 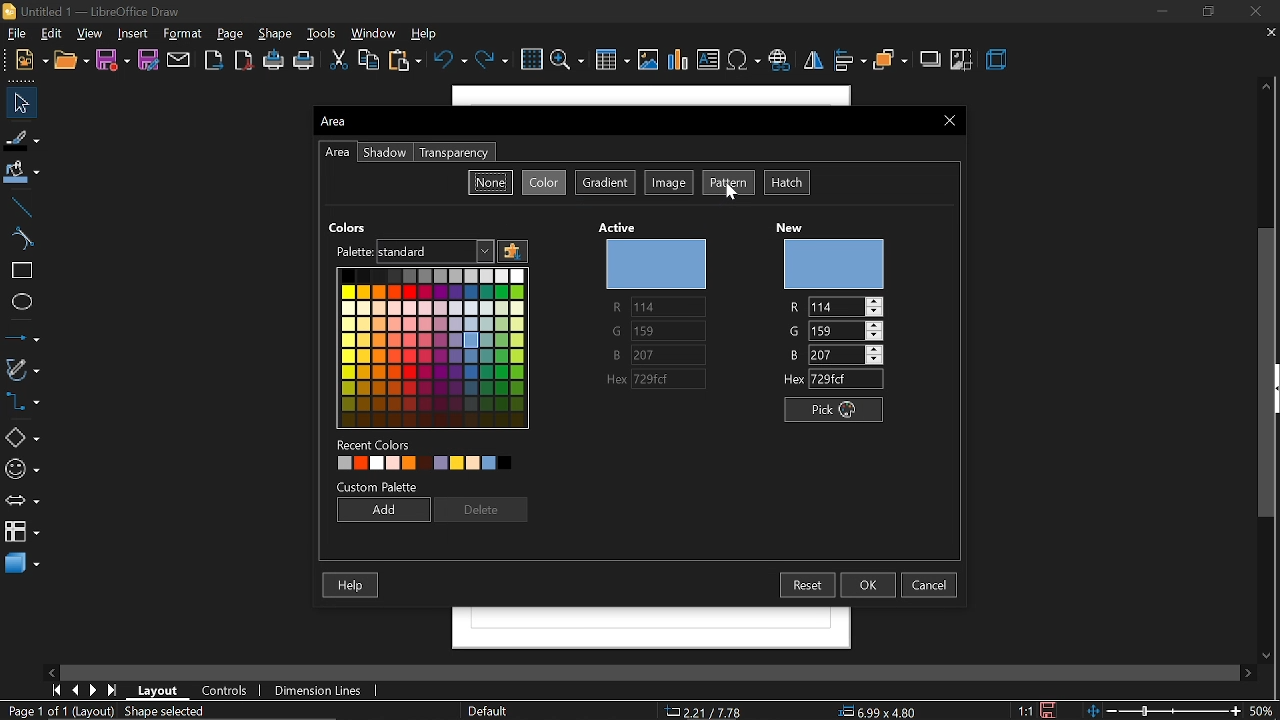 What do you see at coordinates (92, 34) in the screenshot?
I see `view` at bounding box center [92, 34].